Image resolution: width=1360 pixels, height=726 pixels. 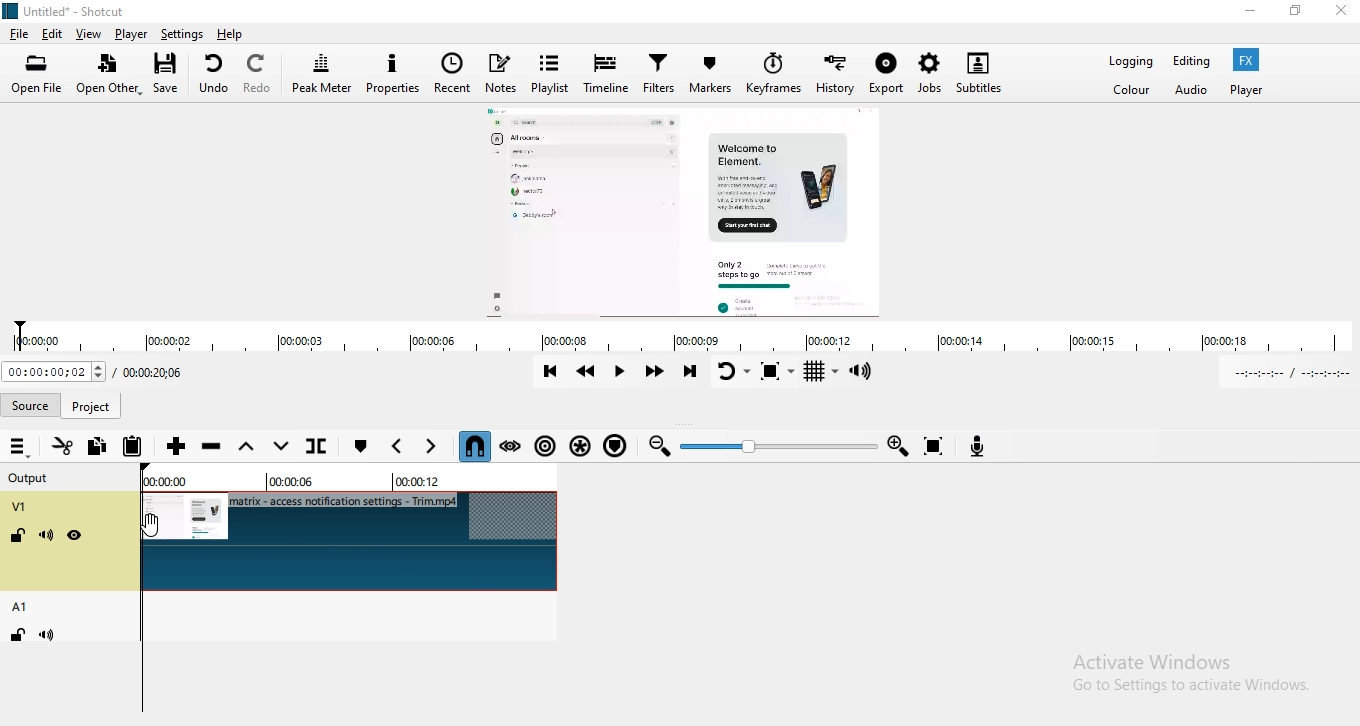 I want to click on Notes, so click(x=501, y=72).